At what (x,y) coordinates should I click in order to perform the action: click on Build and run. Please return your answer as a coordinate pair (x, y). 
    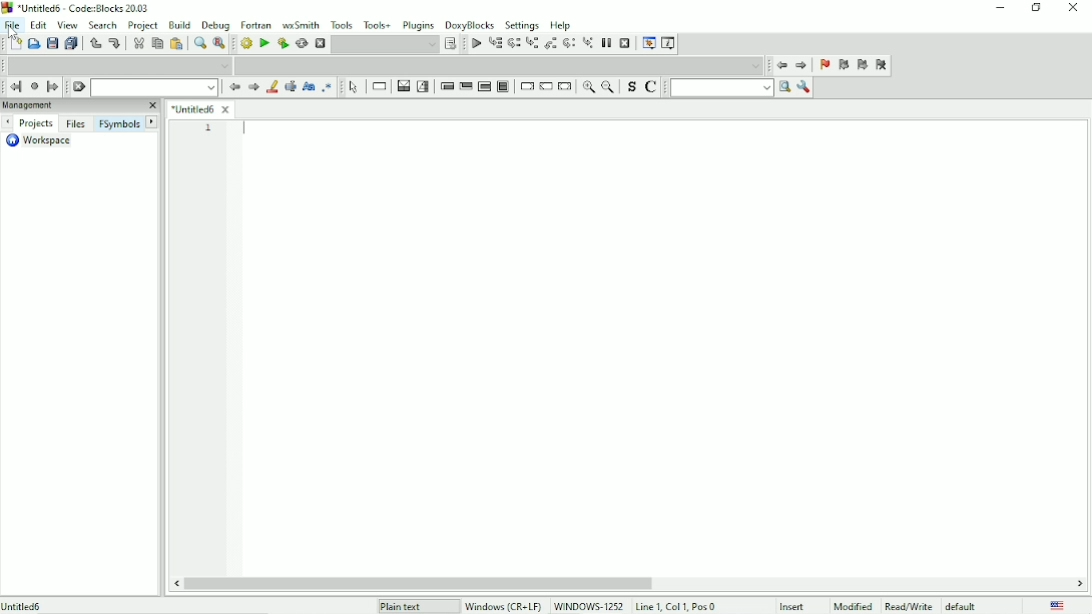
    Looking at the image, I should click on (282, 43).